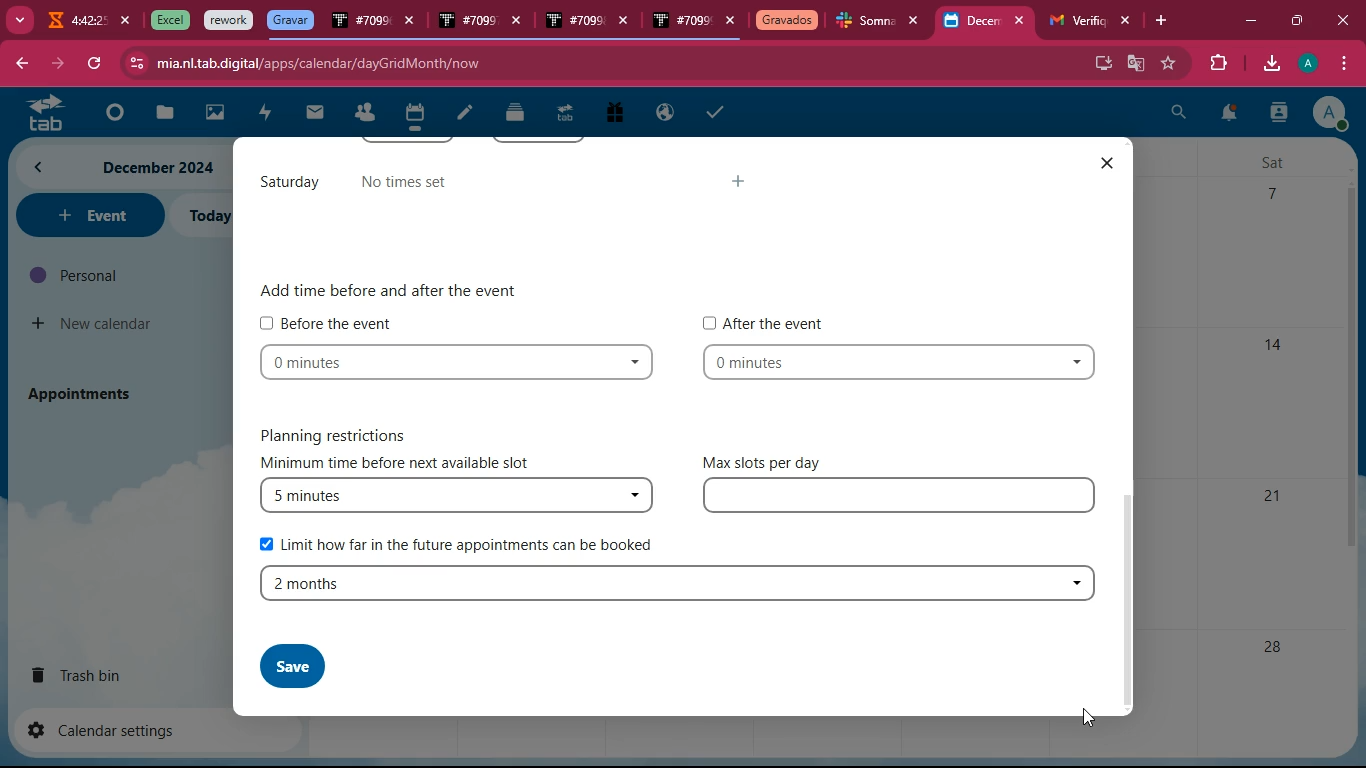  What do you see at coordinates (127, 21) in the screenshot?
I see `close` at bounding box center [127, 21].